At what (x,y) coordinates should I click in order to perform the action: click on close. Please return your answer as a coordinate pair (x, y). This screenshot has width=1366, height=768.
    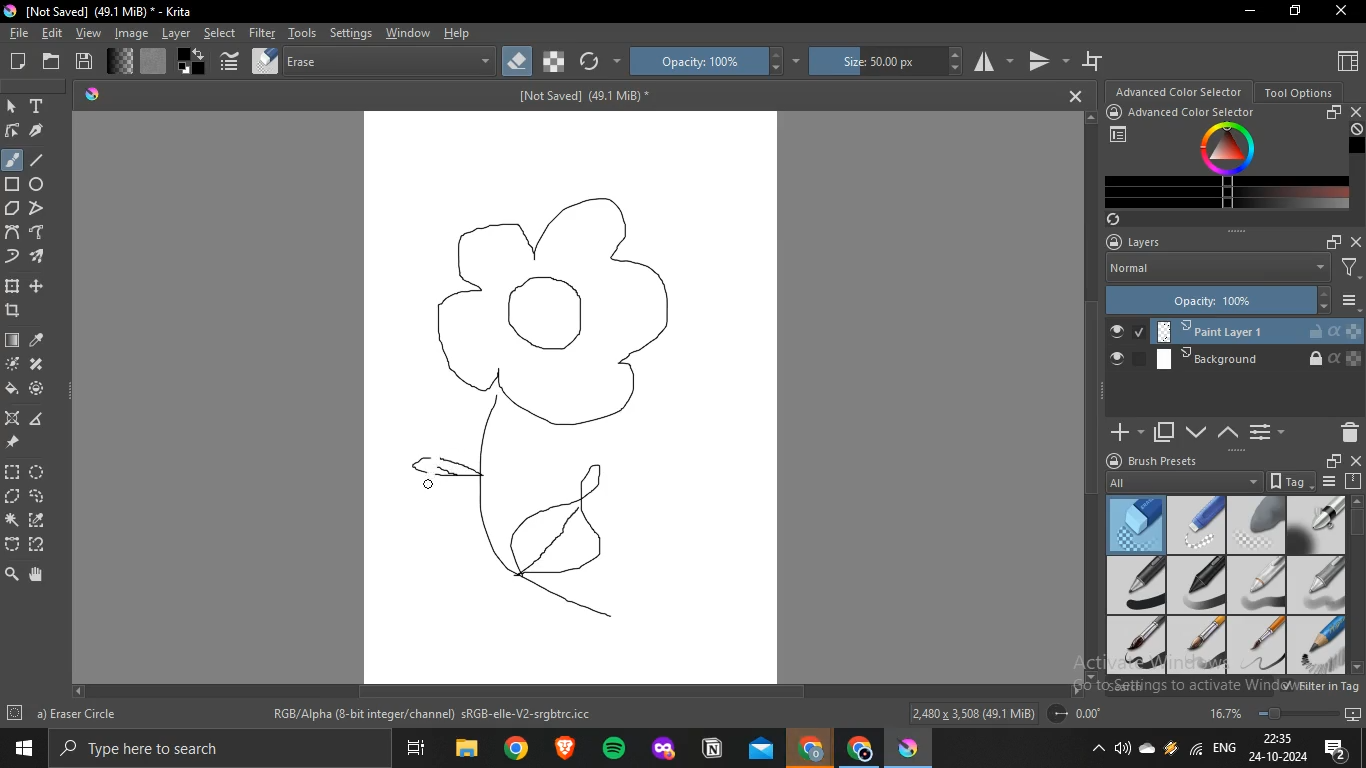
    Looking at the image, I should click on (1356, 111).